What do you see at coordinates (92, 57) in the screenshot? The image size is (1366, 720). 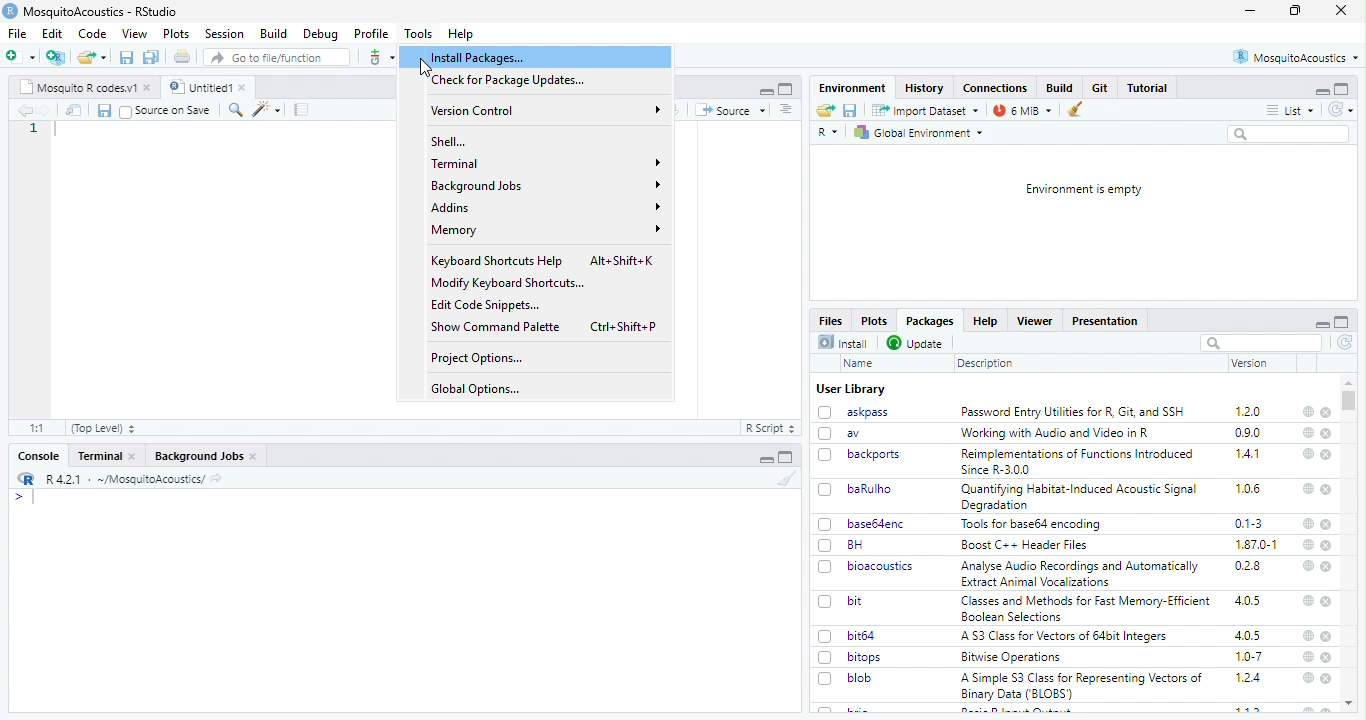 I see `open folder` at bounding box center [92, 57].